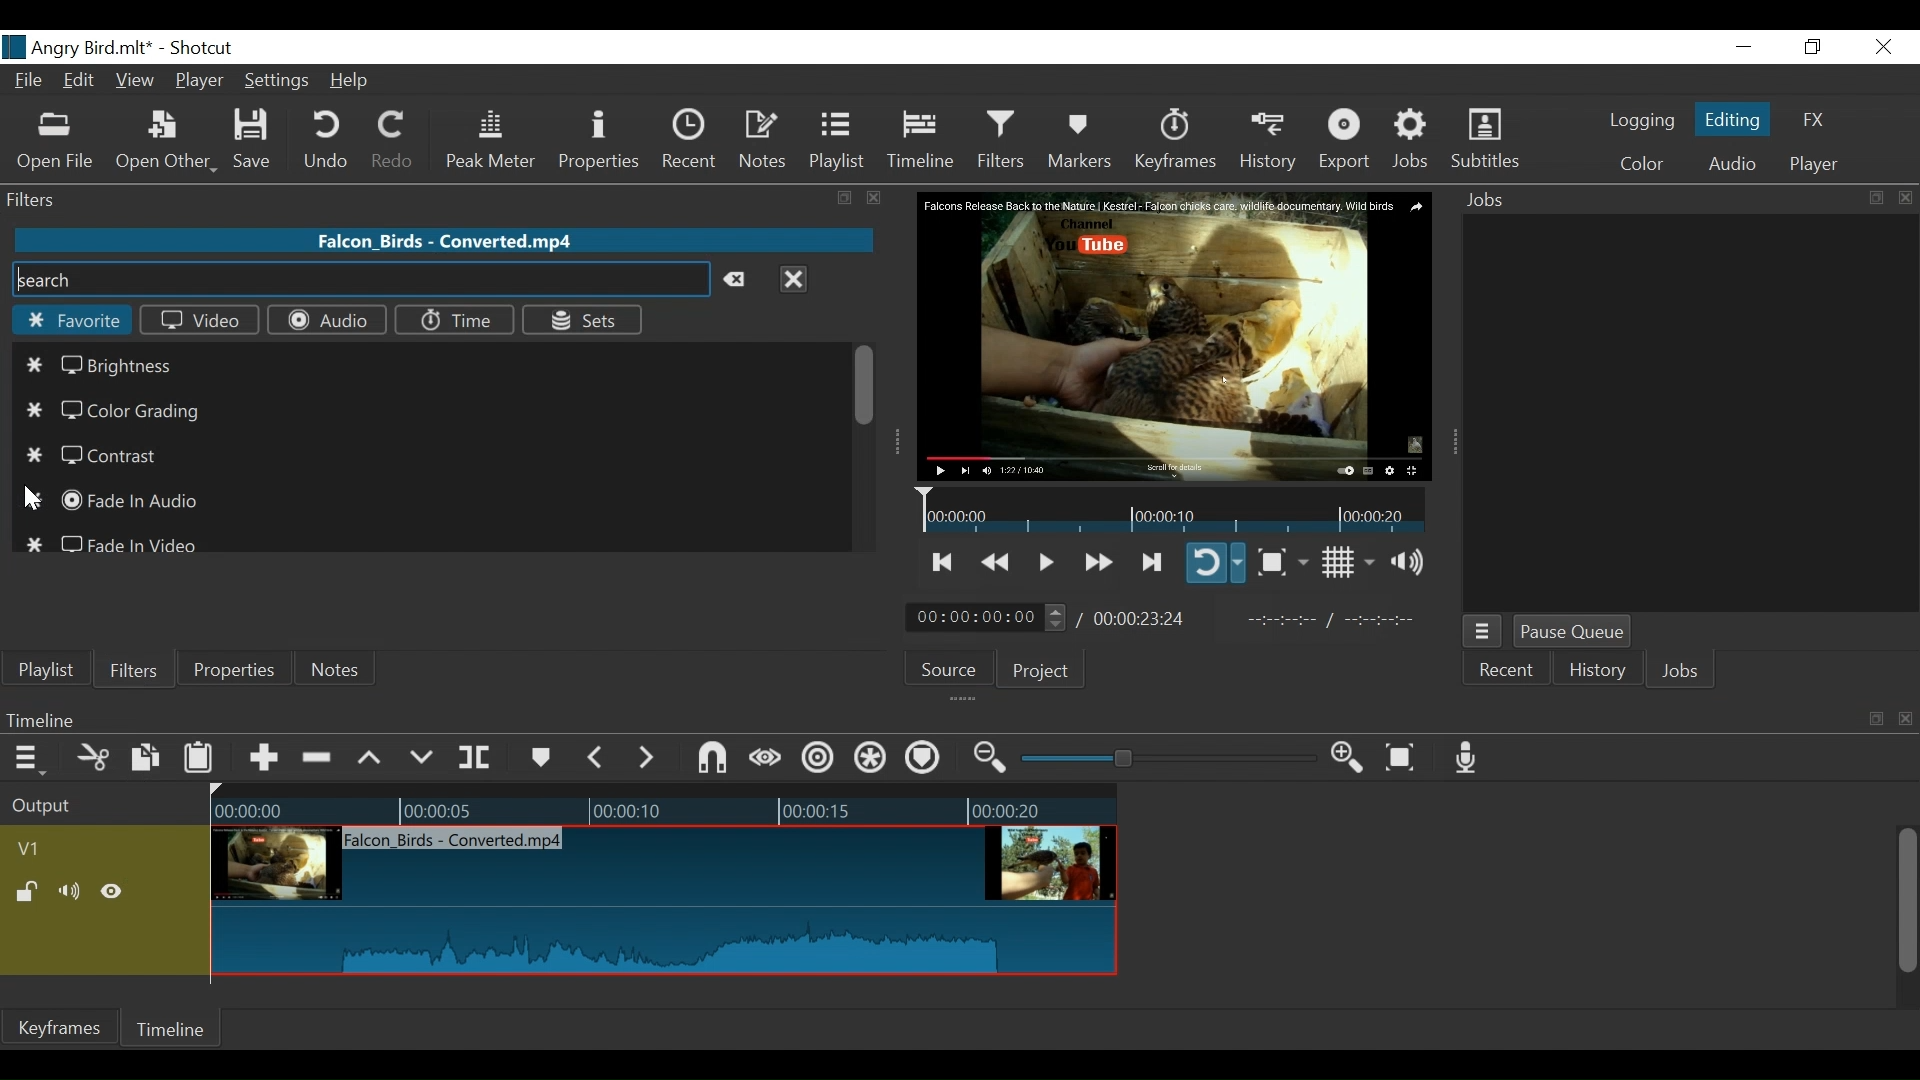 Image resolution: width=1920 pixels, height=1080 pixels. What do you see at coordinates (112, 895) in the screenshot?
I see `Hide` at bounding box center [112, 895].